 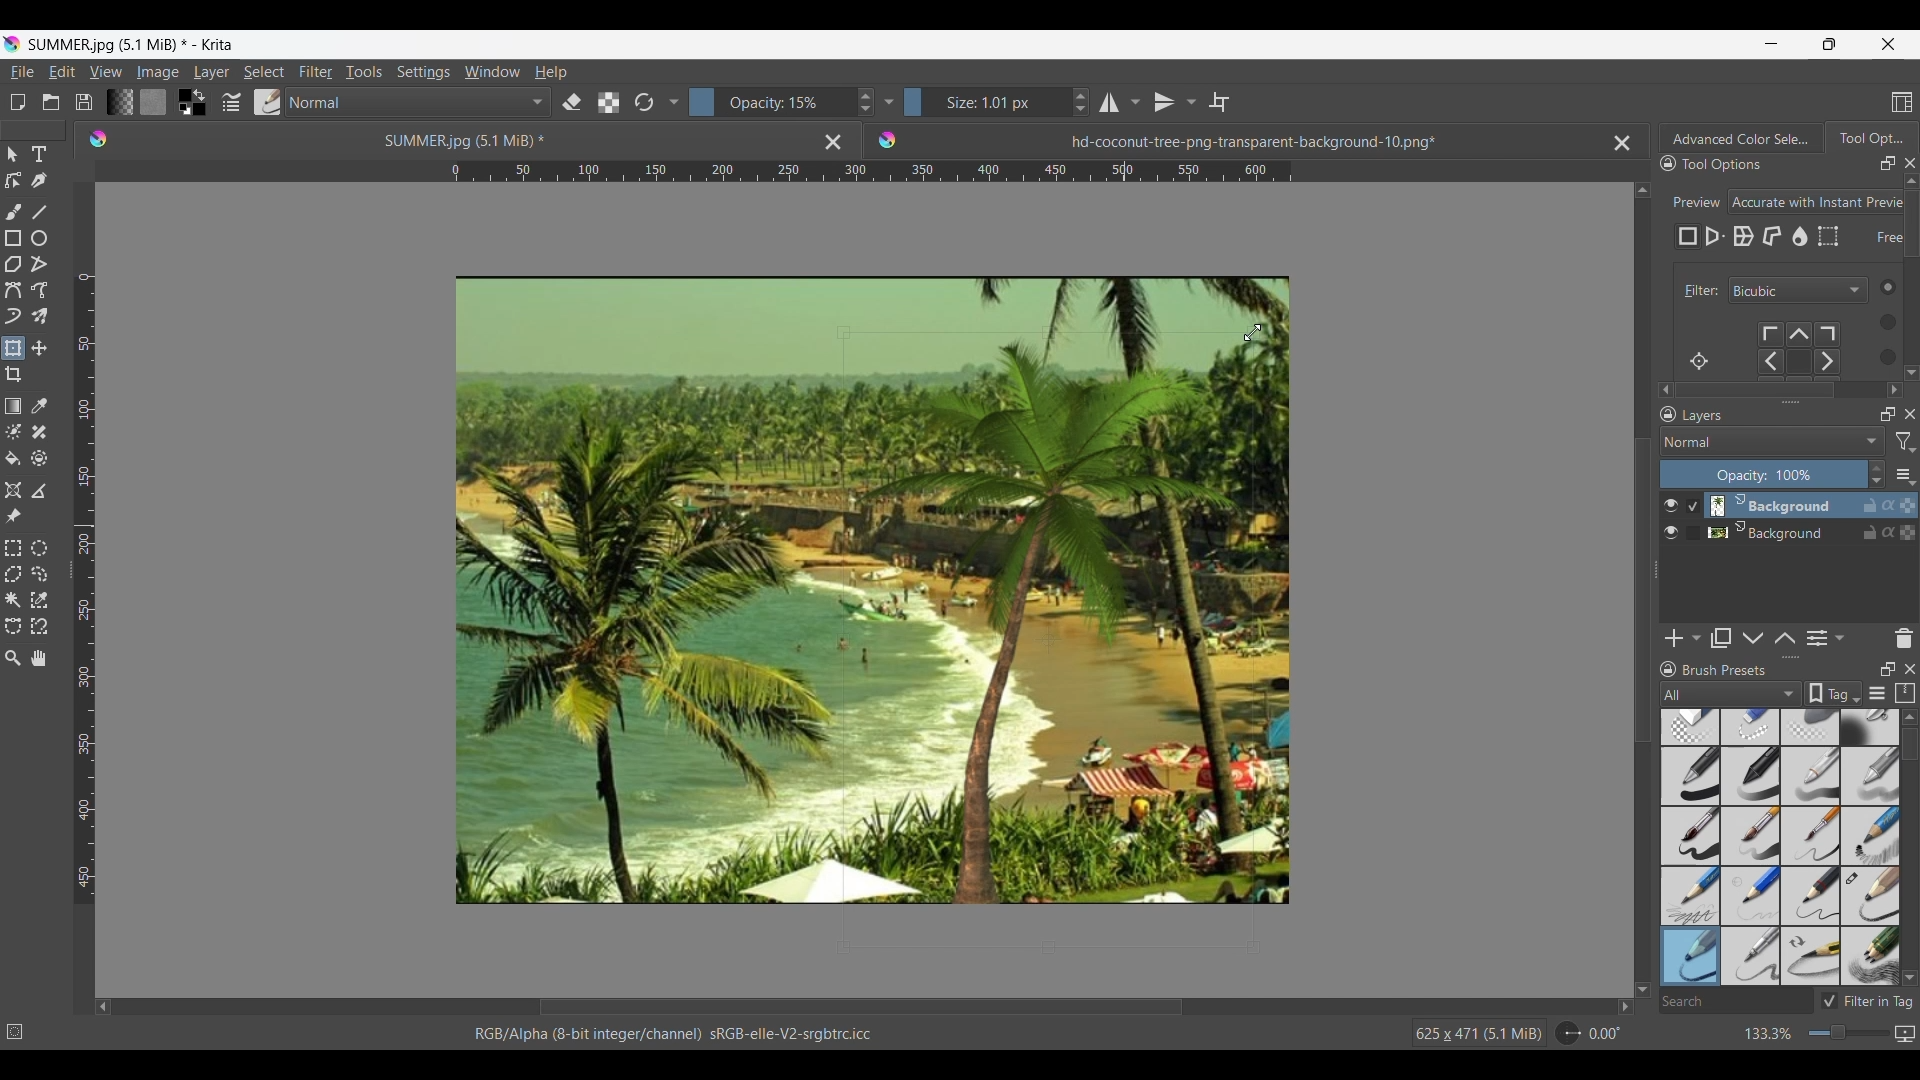 What do you see at coordinates (1675, 638) in the screenshot?
I see `Add new layer` at bounding box center [1675, 638].